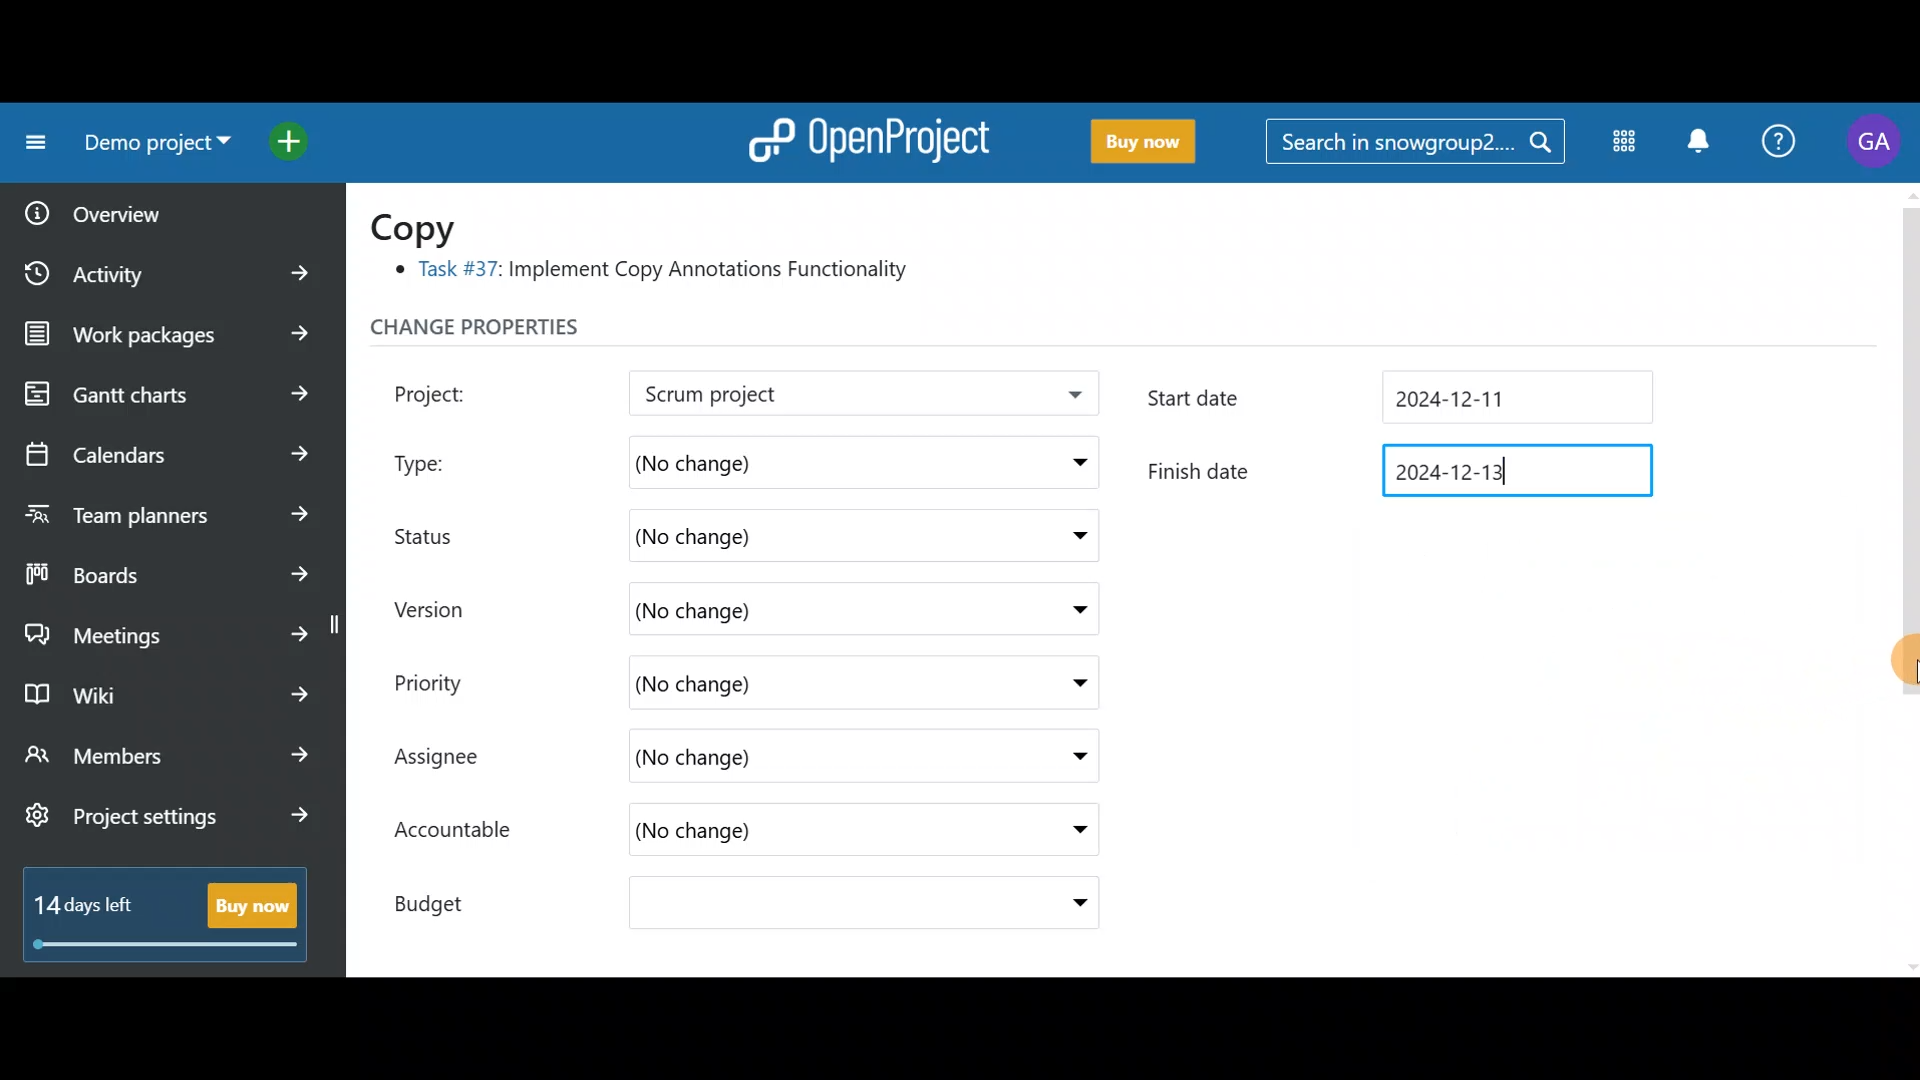  What do you see at coordinates (515, 332) in the screenshot?
I see `Change properties` at bounding box center [515, 332].